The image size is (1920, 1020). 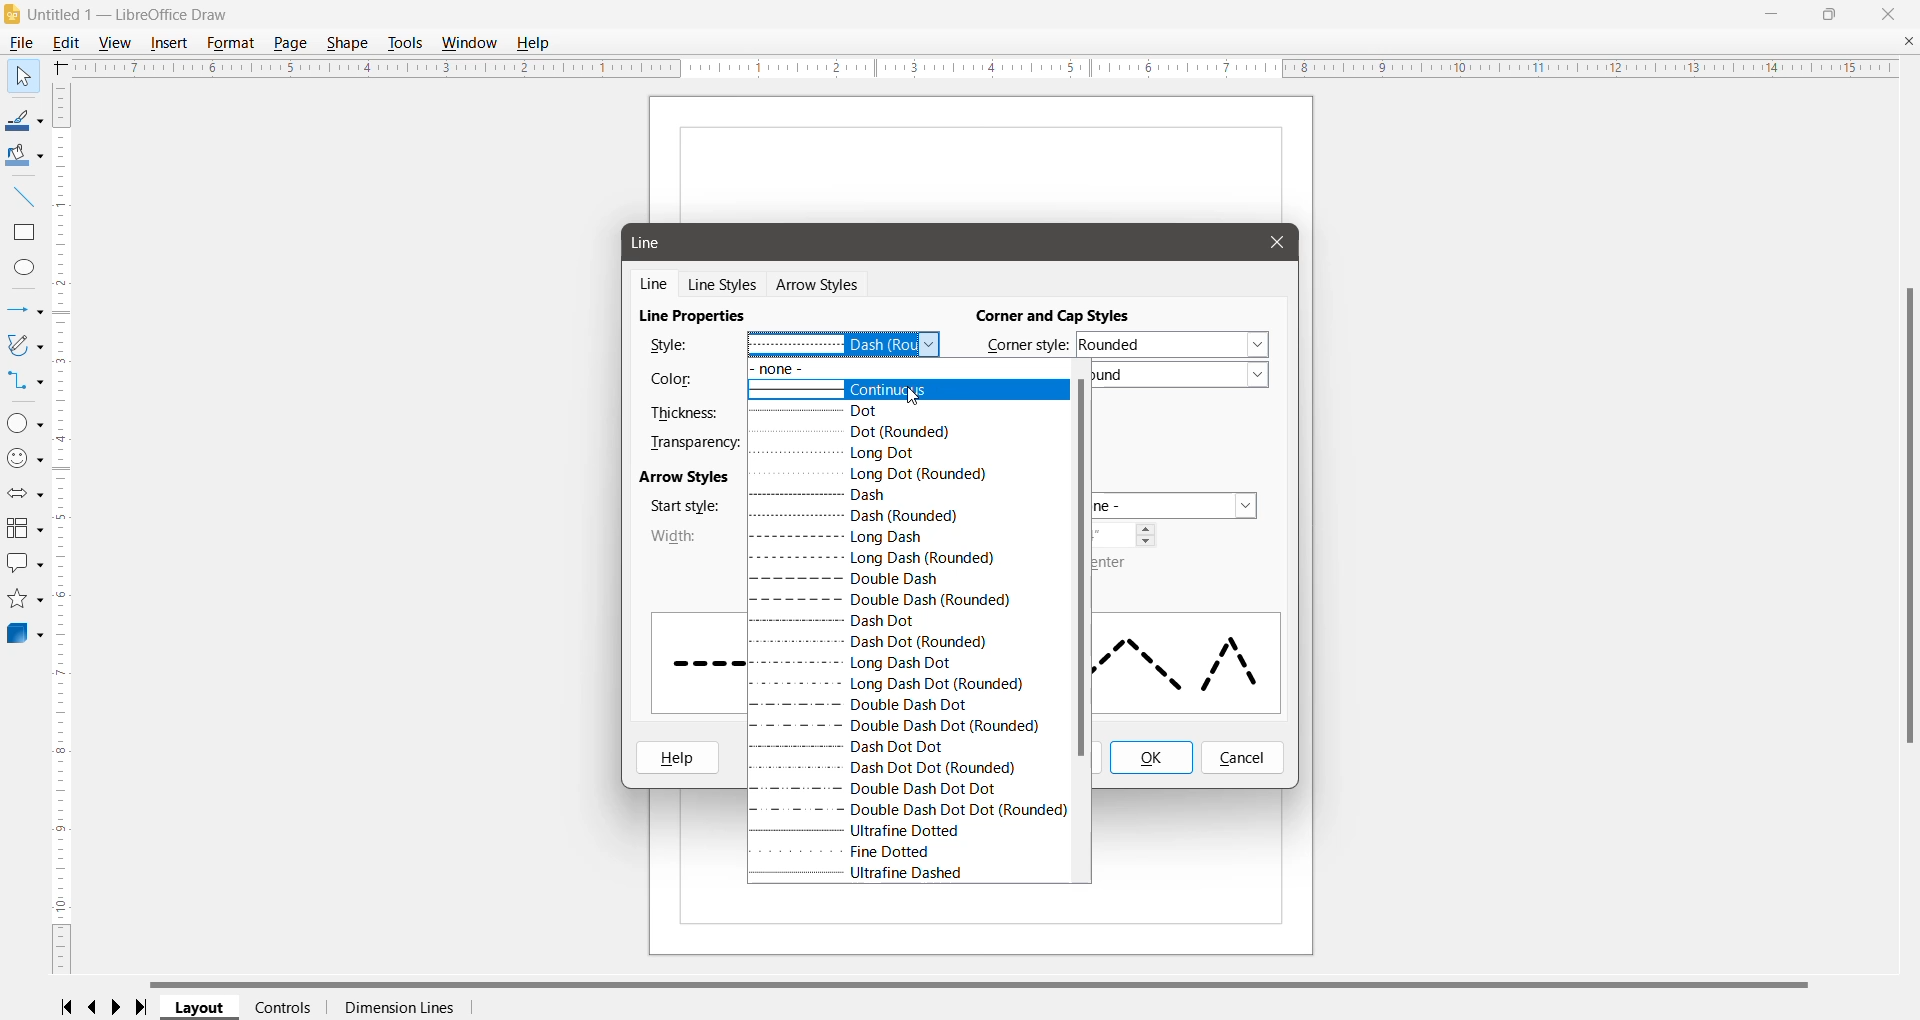 What do you see at coordinates (137, 15) in the screenshot?
I see `Document Title - Application Name` at bounding box center [137, 15].